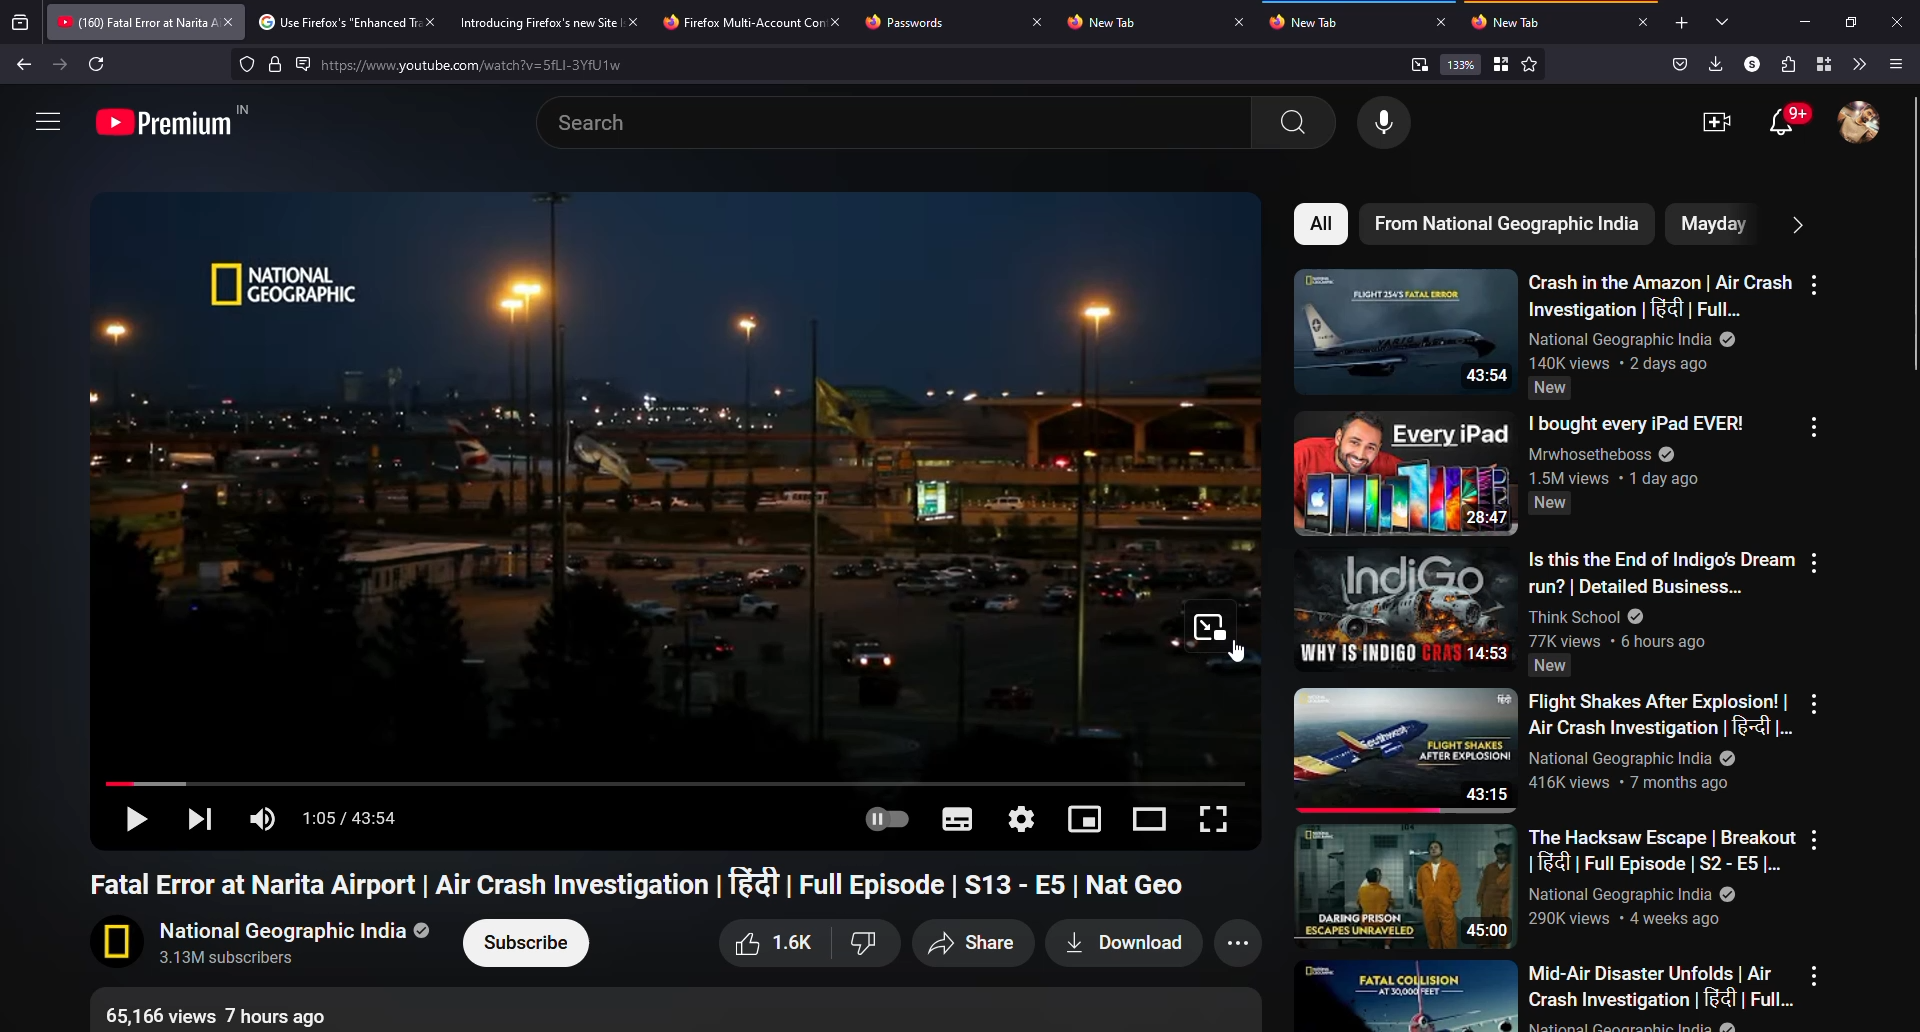 The width and height of the screenshot is (1920, 1032). I want to click on video text description, so click(1662, 877).